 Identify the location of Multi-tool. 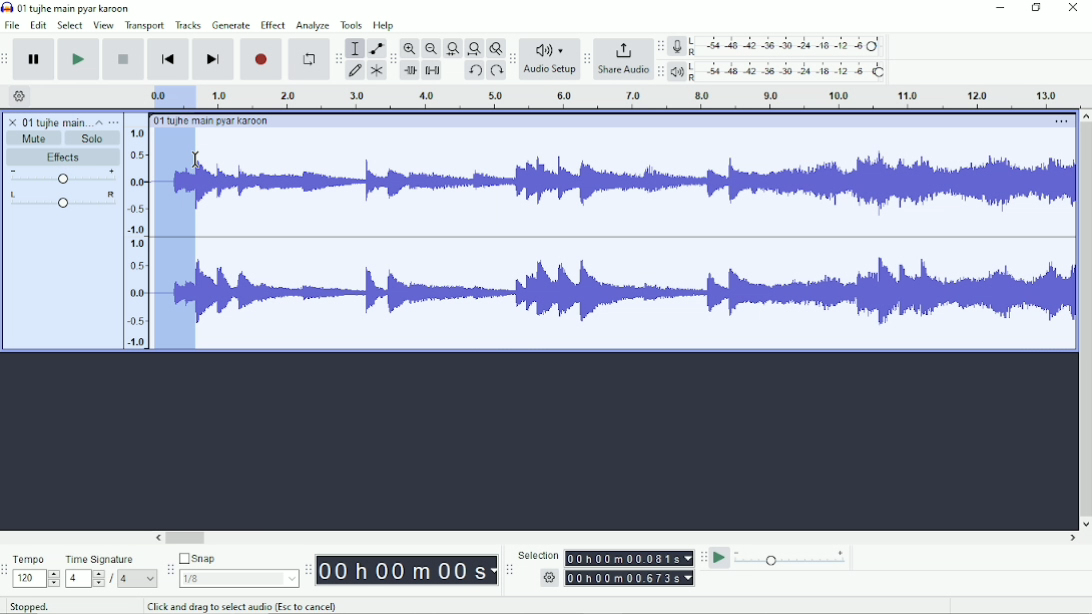
(376, 73).